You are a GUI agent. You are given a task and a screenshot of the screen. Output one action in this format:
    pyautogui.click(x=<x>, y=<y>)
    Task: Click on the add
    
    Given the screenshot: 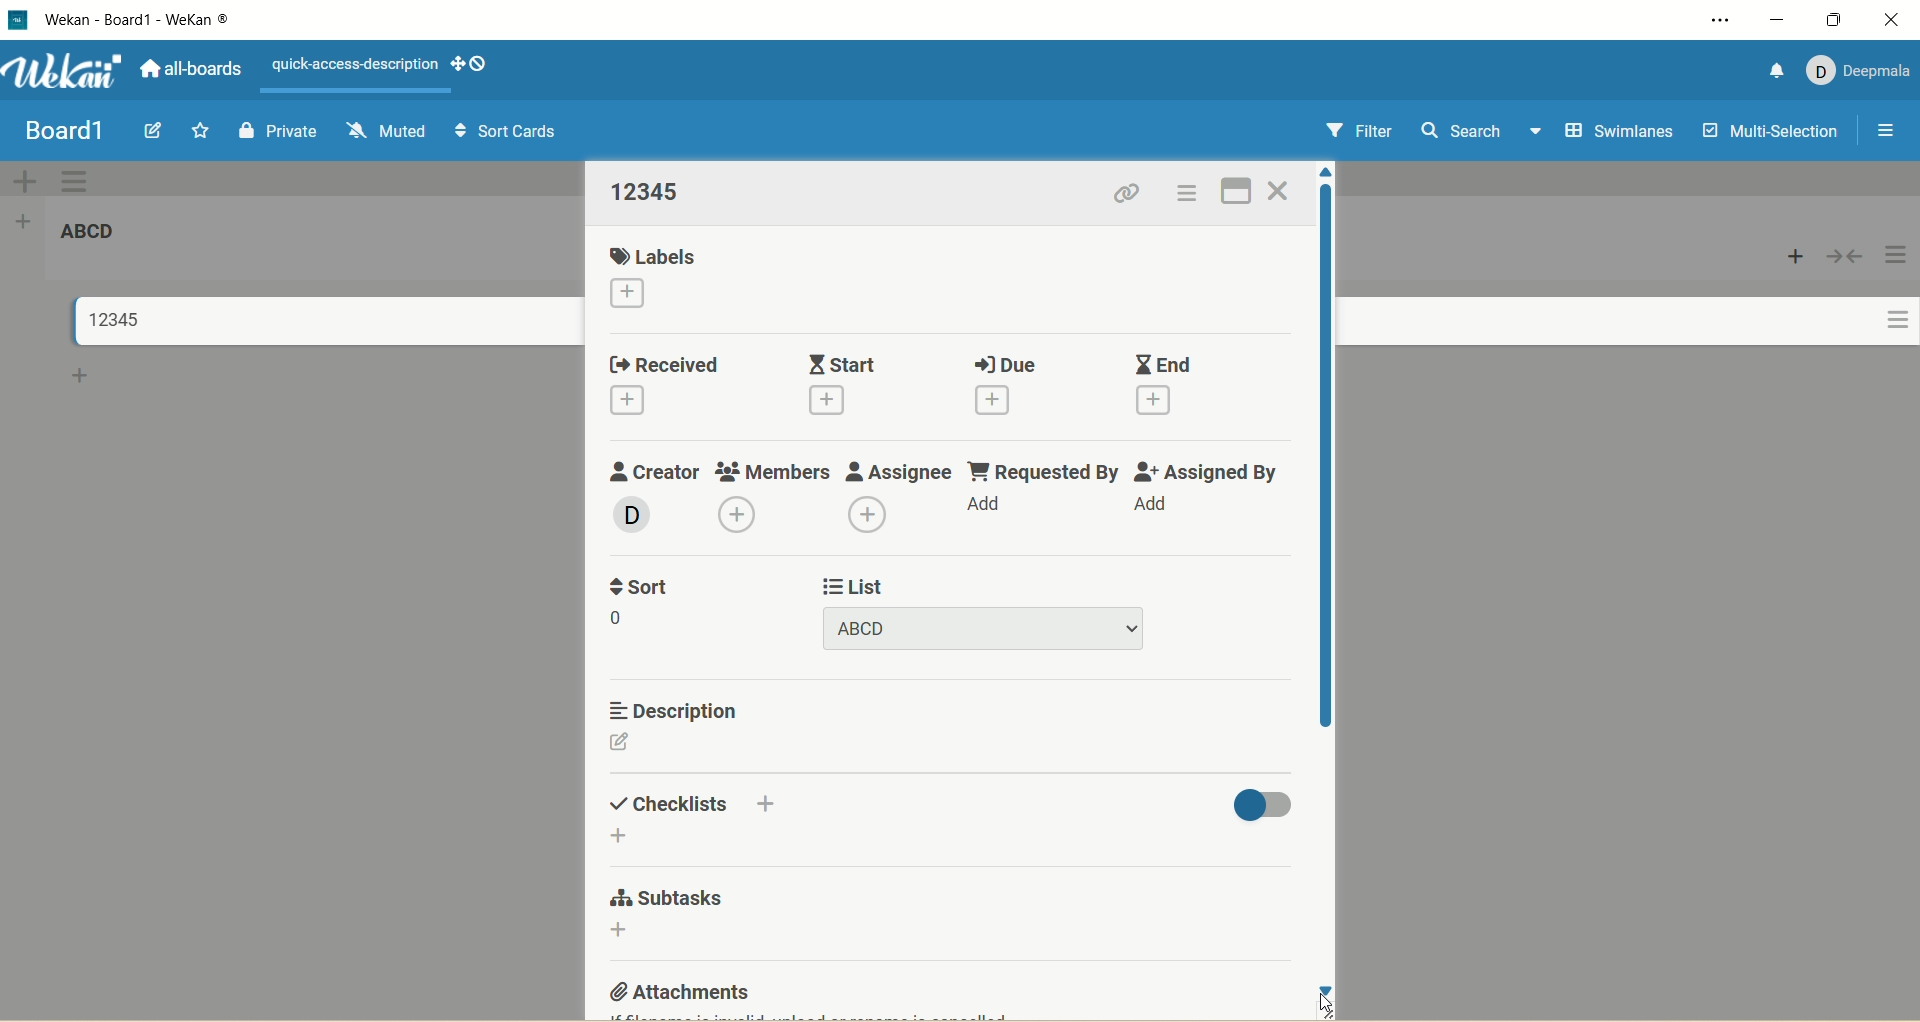 What is the action you would take?
    pyautogui.click(x=737, y=512)
    